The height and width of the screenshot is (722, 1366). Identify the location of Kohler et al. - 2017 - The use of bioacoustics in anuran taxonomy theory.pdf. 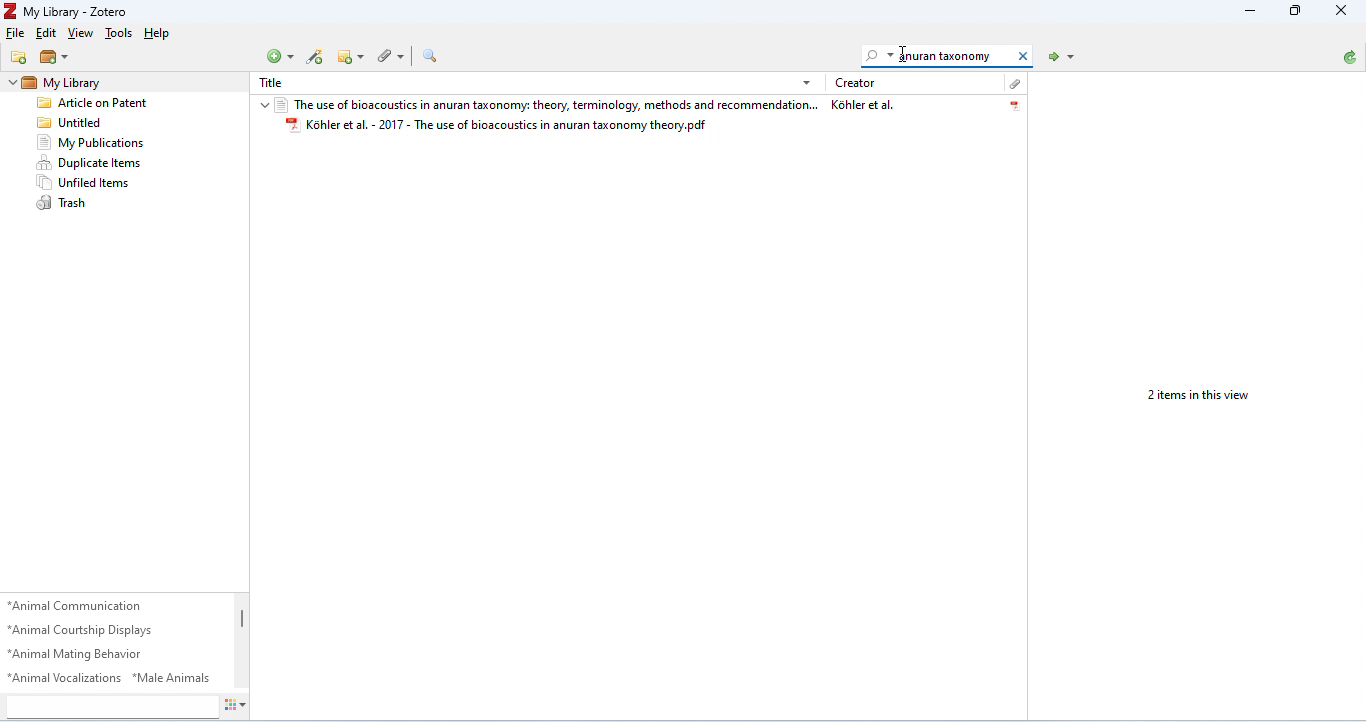
(503, 124).